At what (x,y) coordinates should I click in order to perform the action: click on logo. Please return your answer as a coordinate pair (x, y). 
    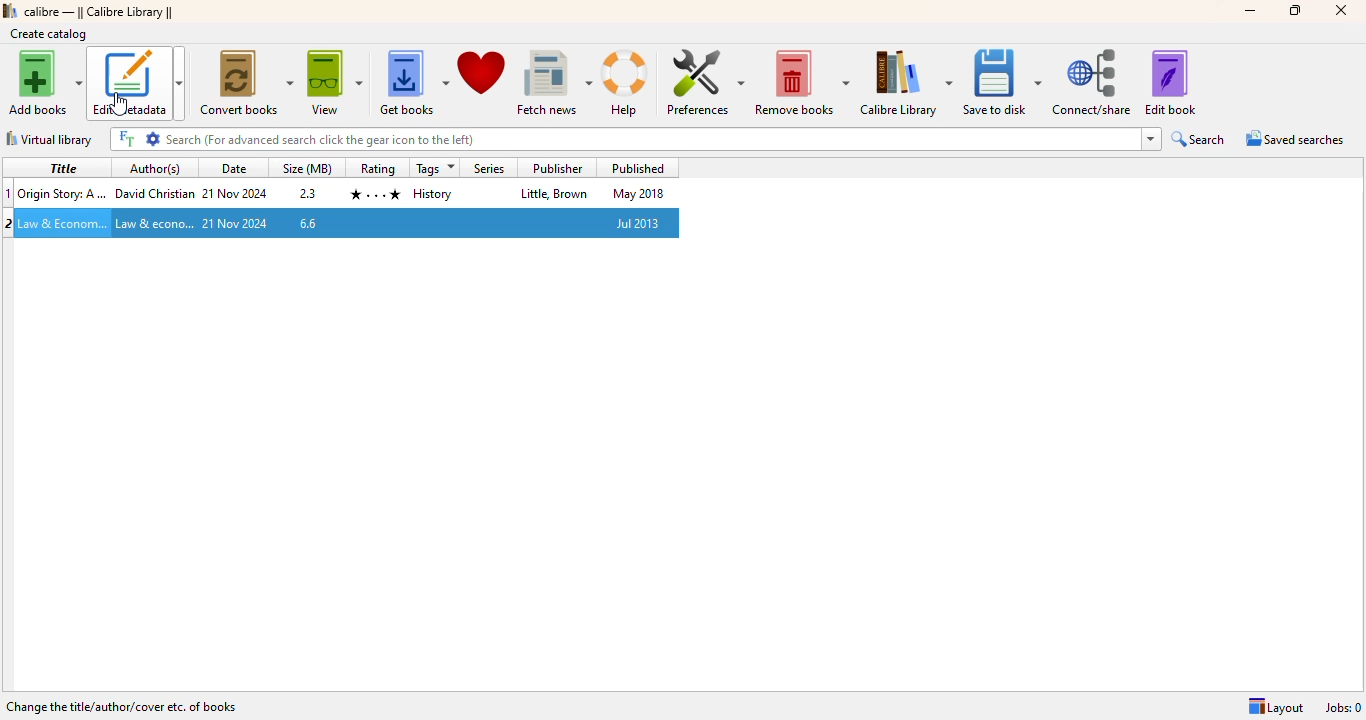
    Looking at the image, I should click on (9, 10).